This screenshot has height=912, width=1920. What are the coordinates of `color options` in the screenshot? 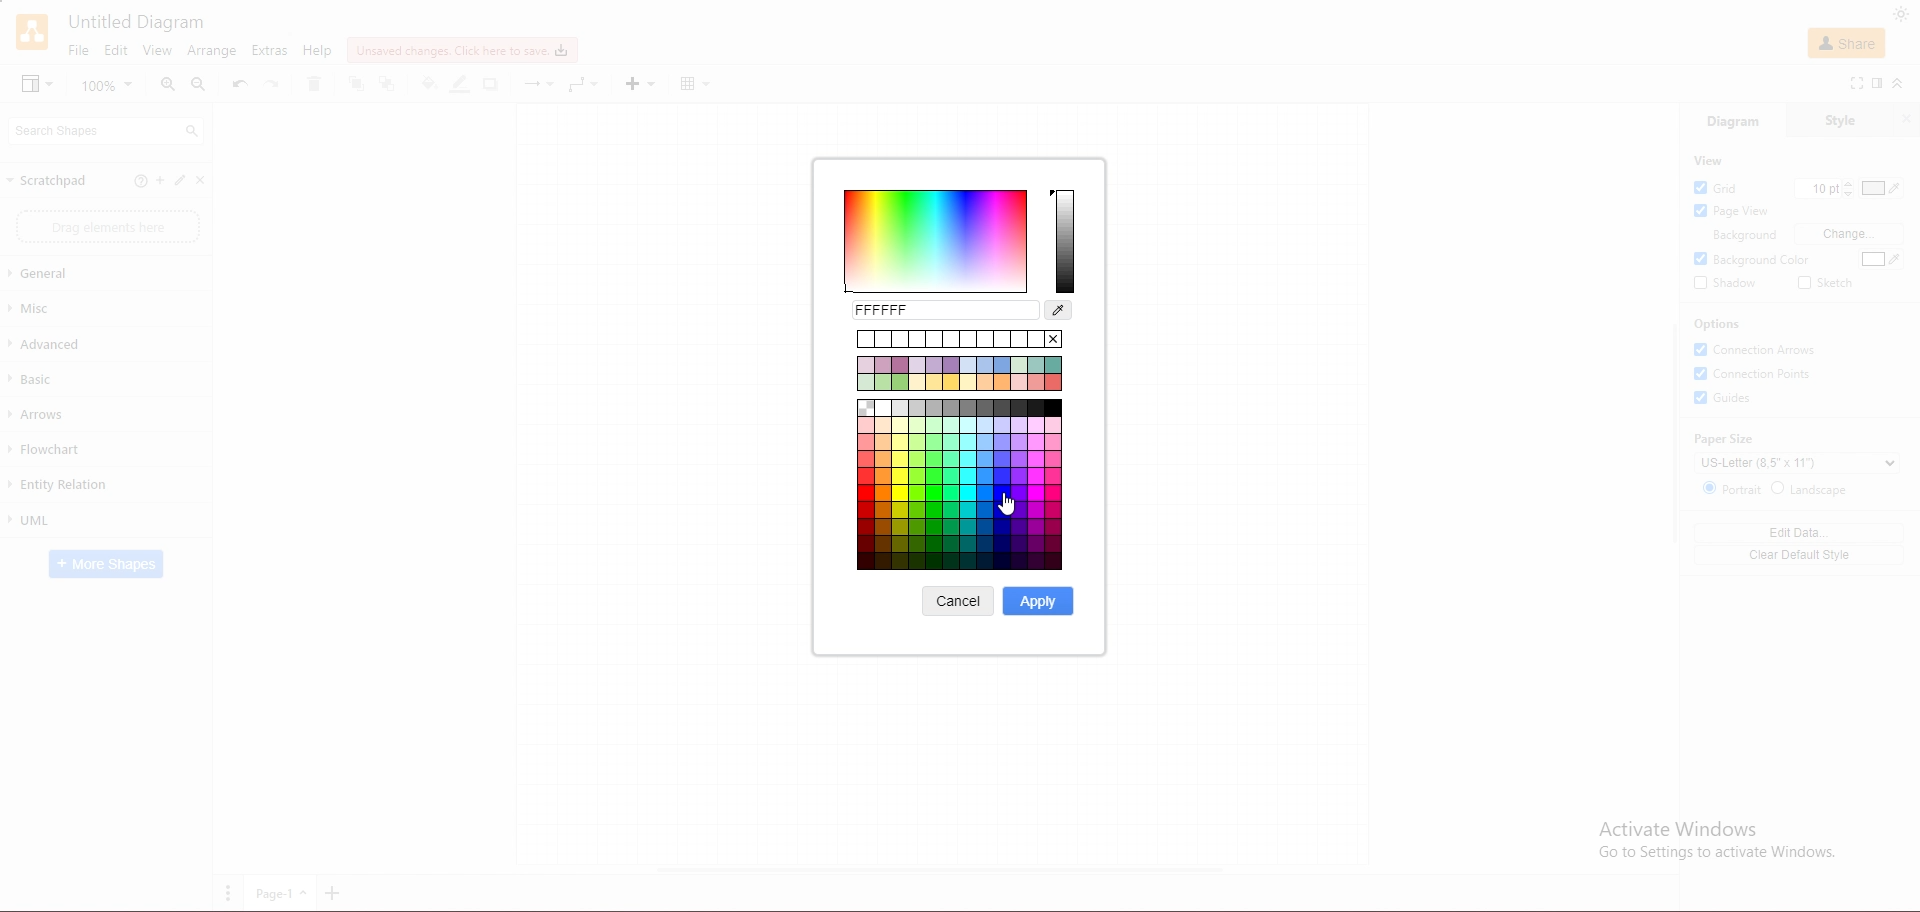 It's located at (1048, 505).